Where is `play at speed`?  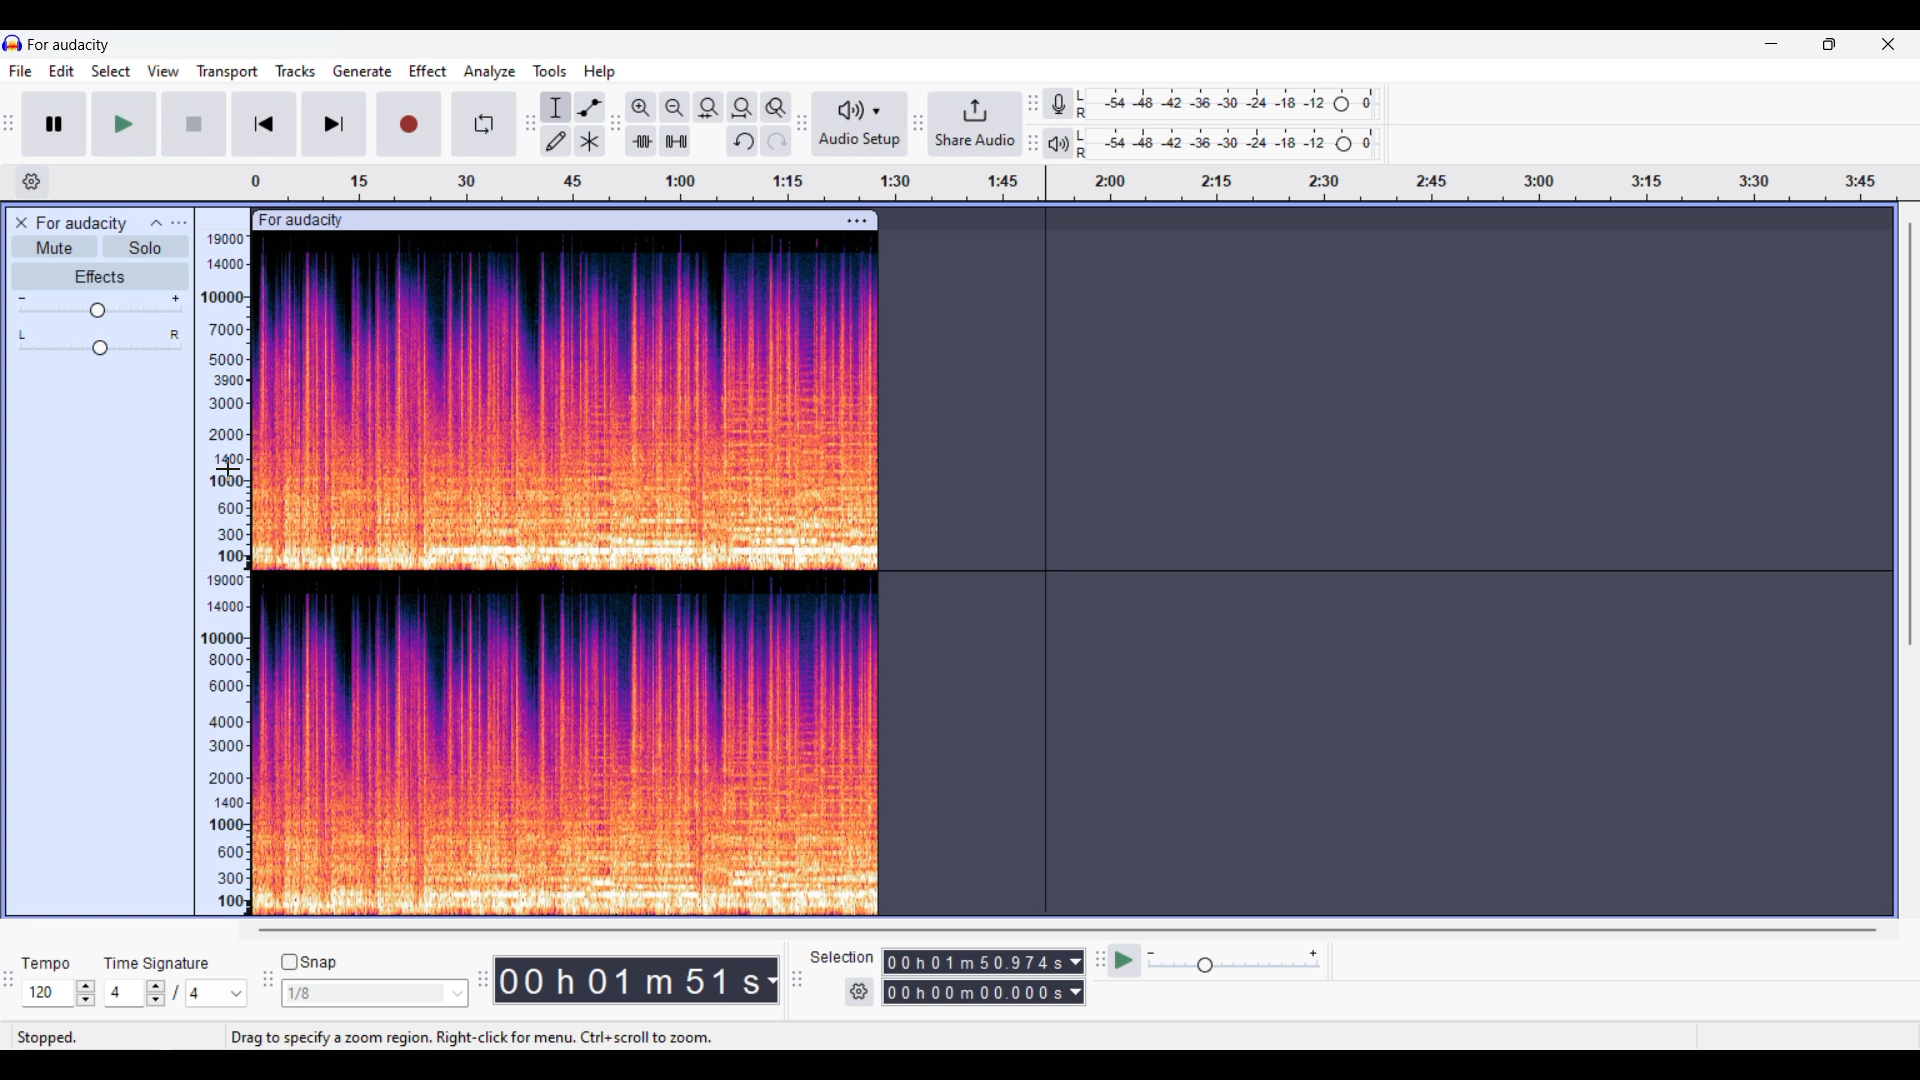 play at speed is located at coordinates (1125, 960).